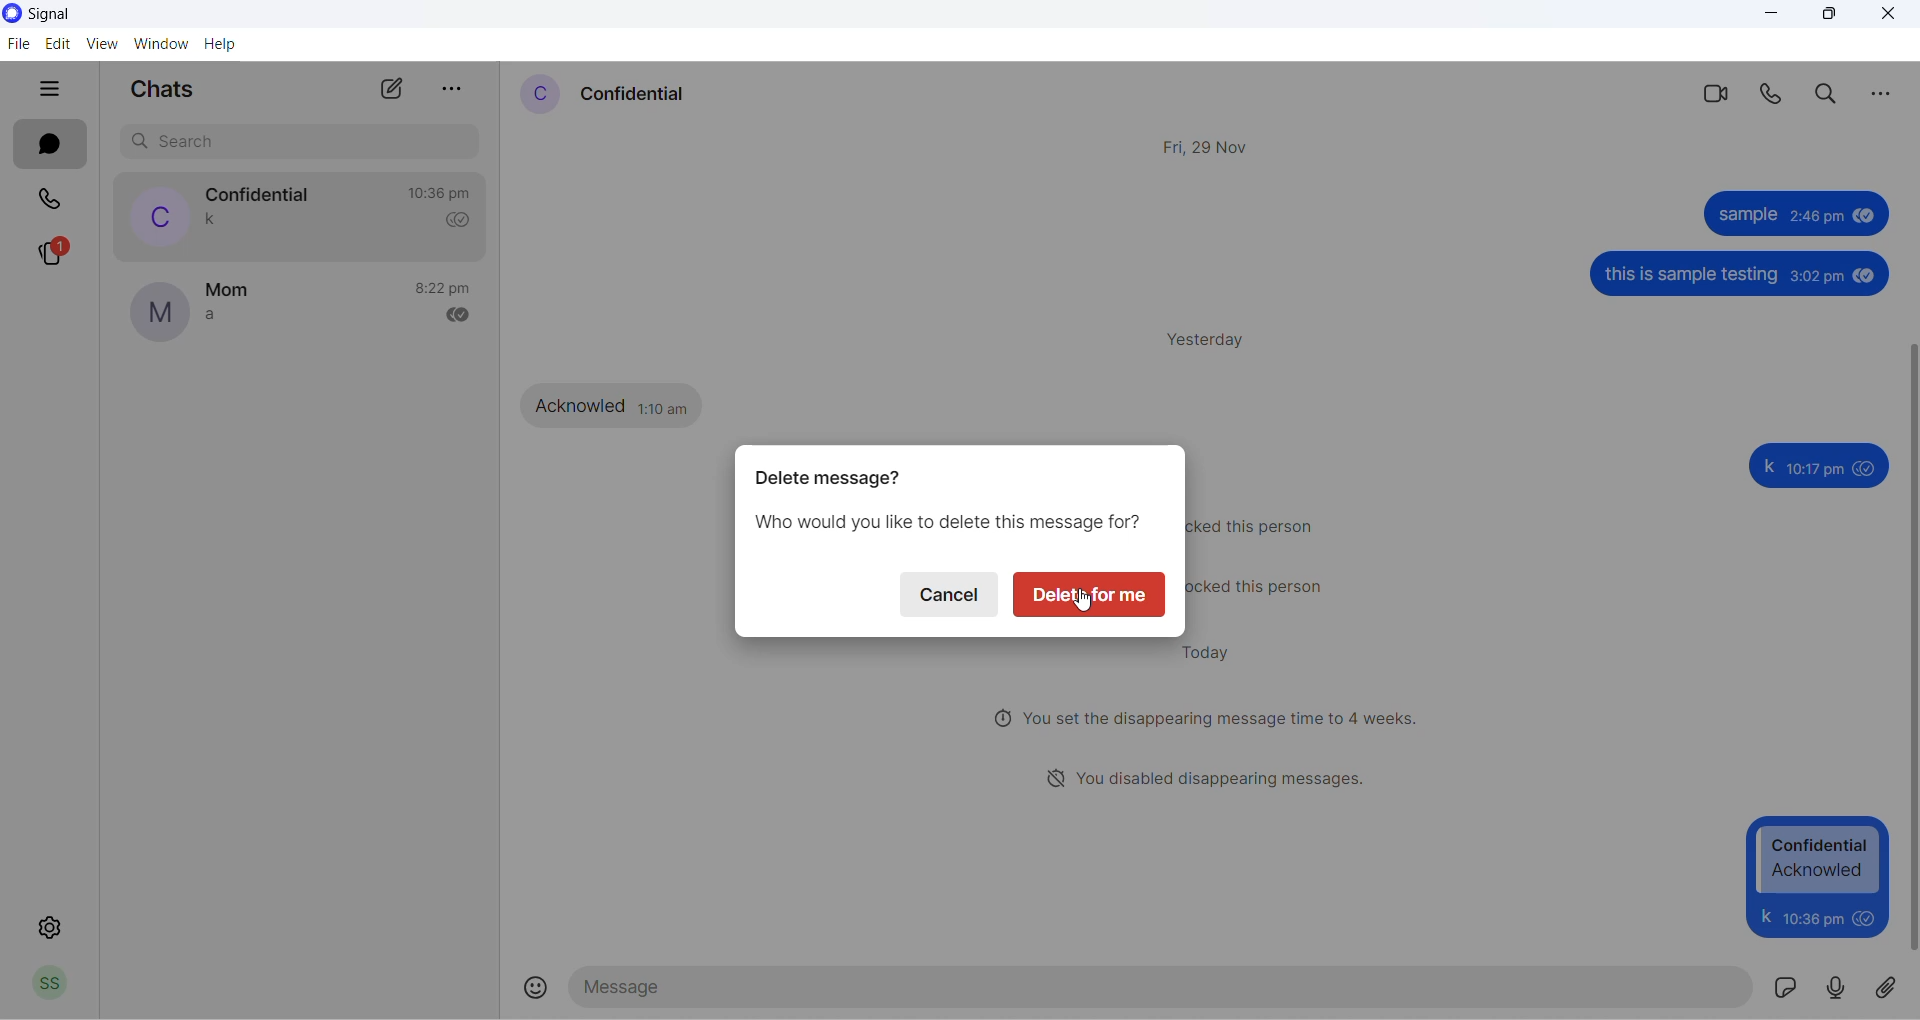  What do you see at coordinates (18, 44) in the screenshot?
I see `file` at bounding box center [18, 44].